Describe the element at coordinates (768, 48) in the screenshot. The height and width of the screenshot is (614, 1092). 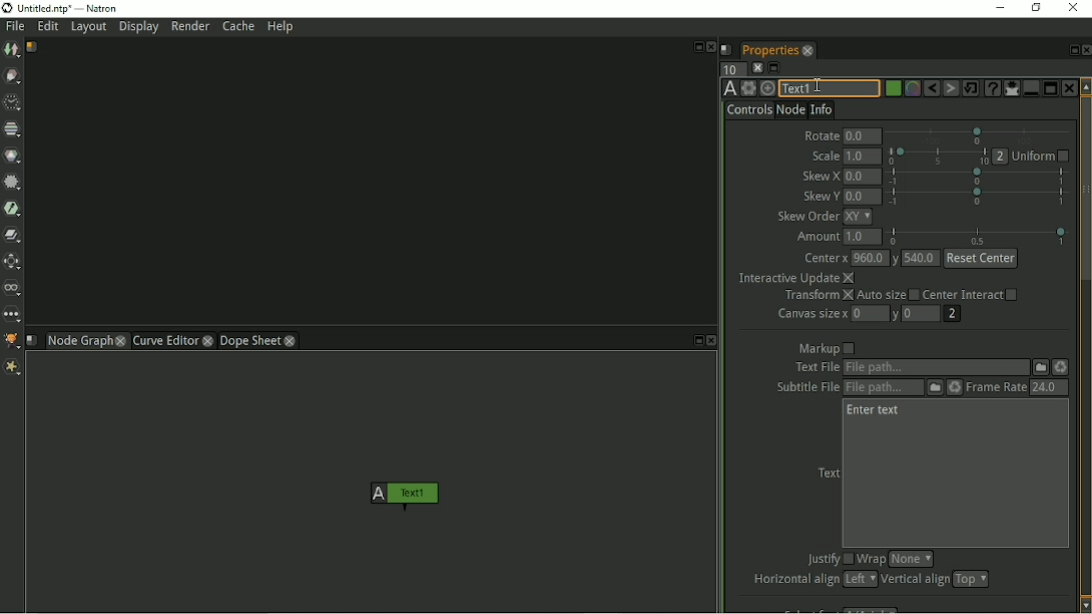
I see `Properties` at that location.